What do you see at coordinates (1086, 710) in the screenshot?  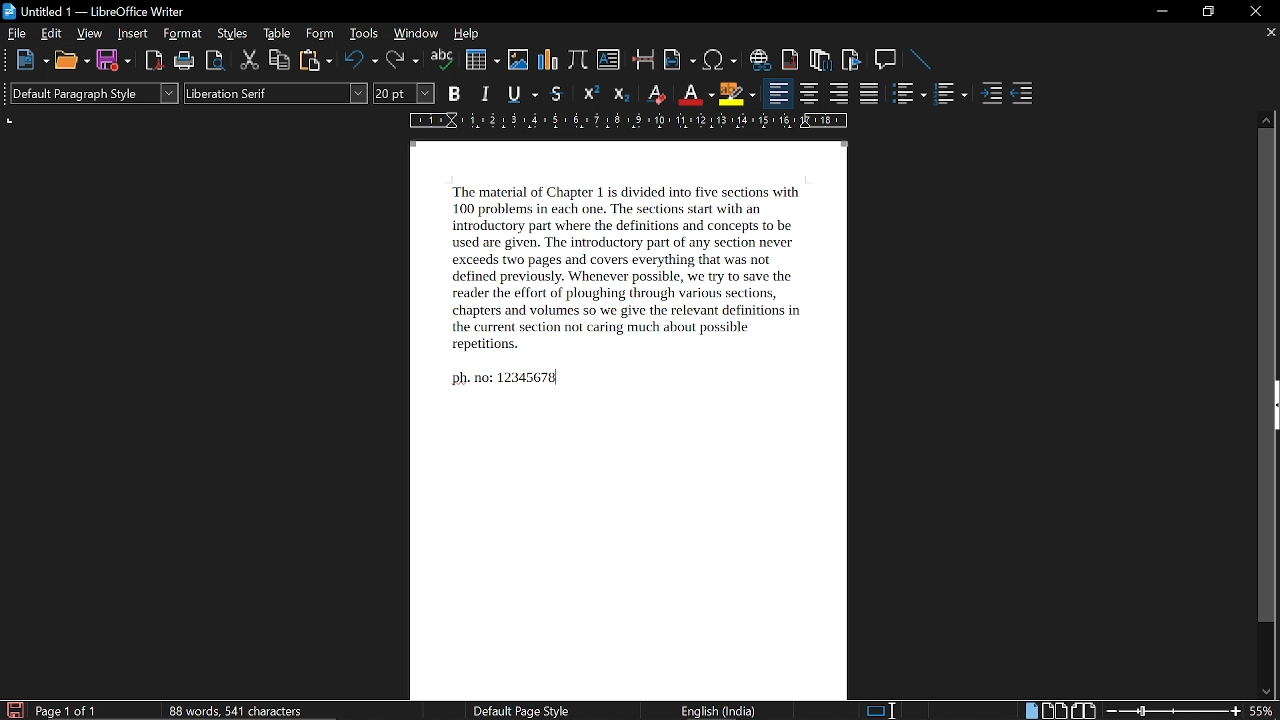 I see `book view` at bounding box center [1086, 710].